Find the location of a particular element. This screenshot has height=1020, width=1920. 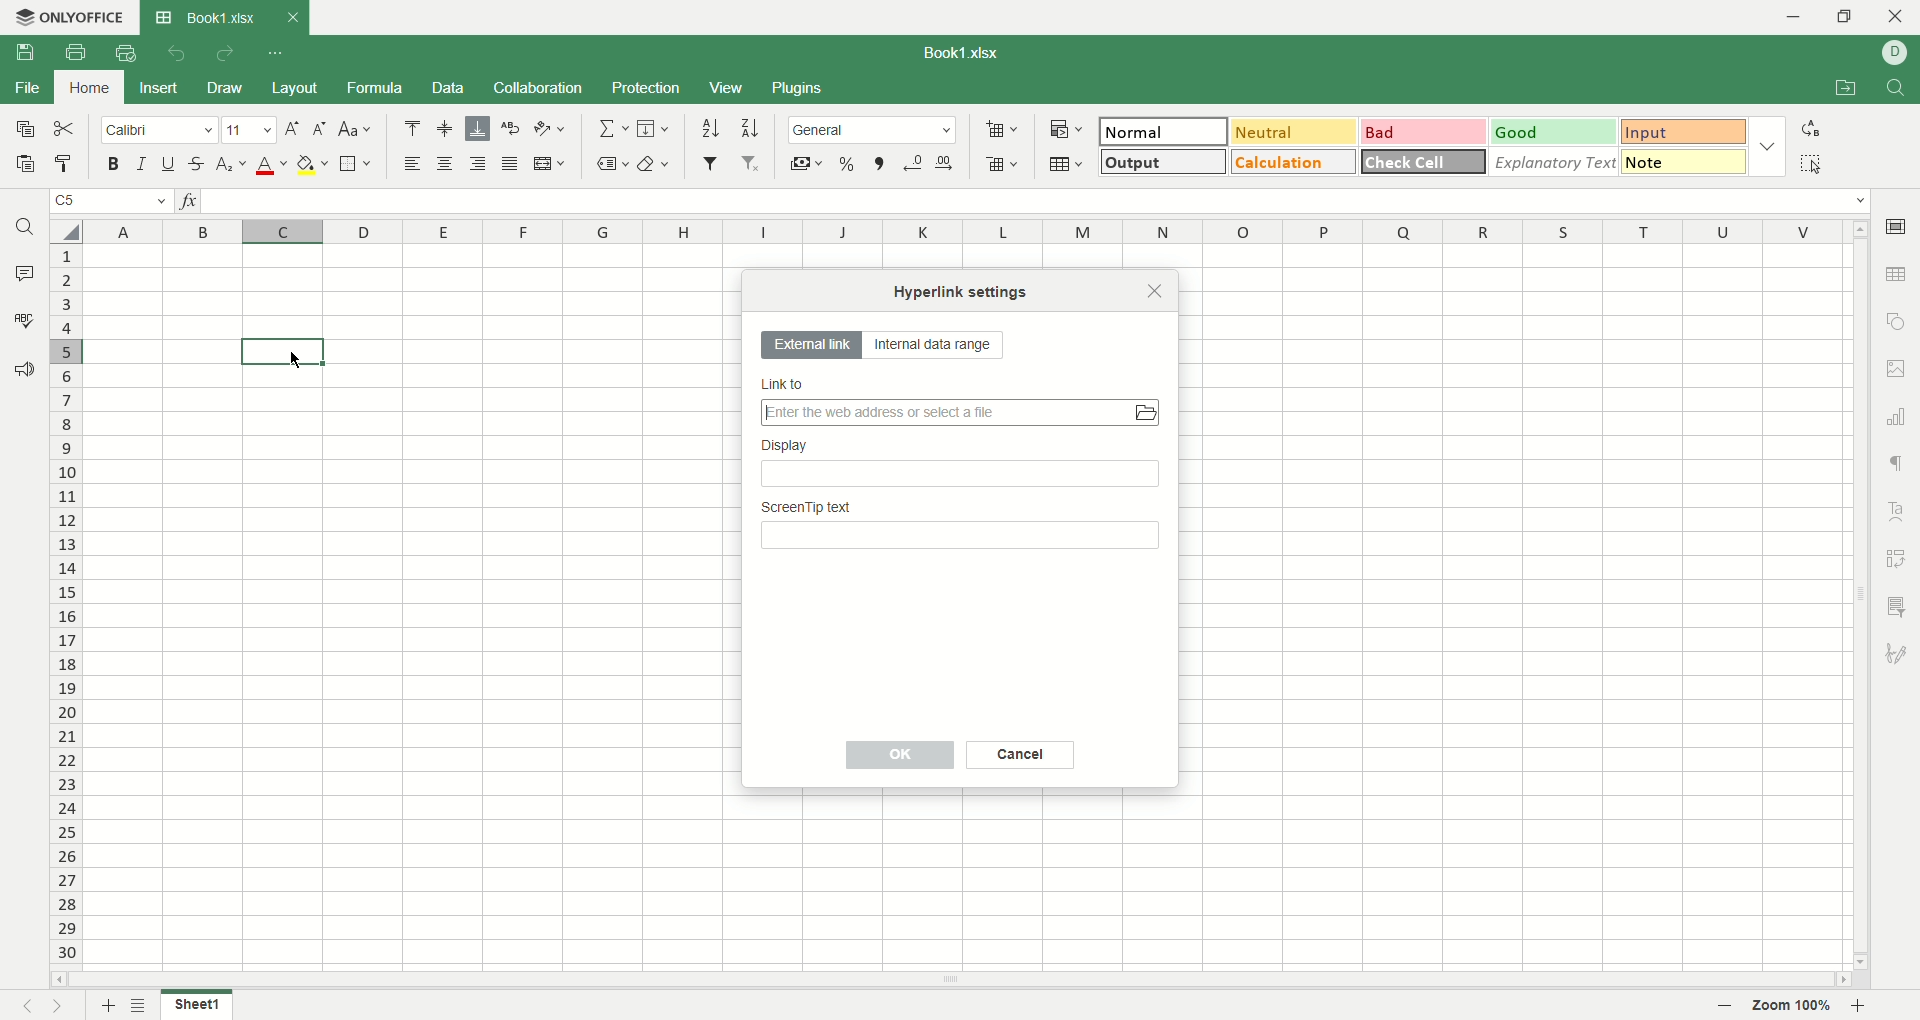

view is located at coordinates (725, 87).